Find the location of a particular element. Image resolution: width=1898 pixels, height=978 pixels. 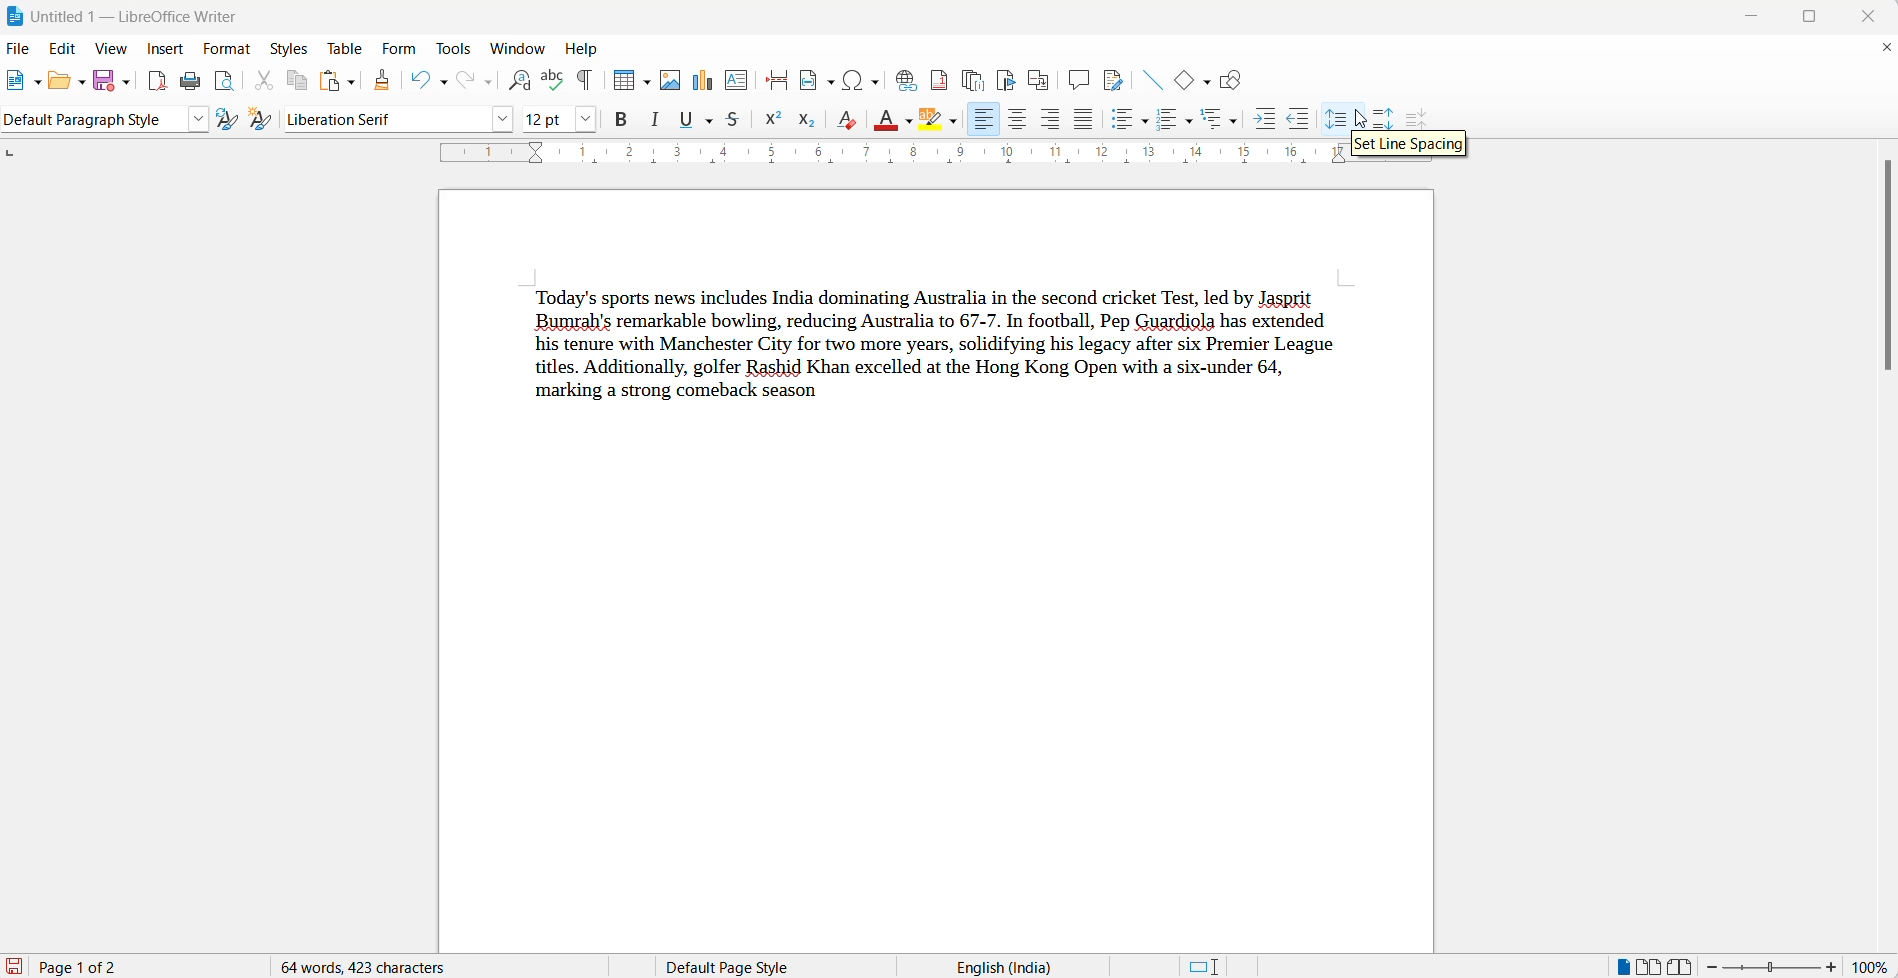

insert endnote is located at coordinates (970, 77).